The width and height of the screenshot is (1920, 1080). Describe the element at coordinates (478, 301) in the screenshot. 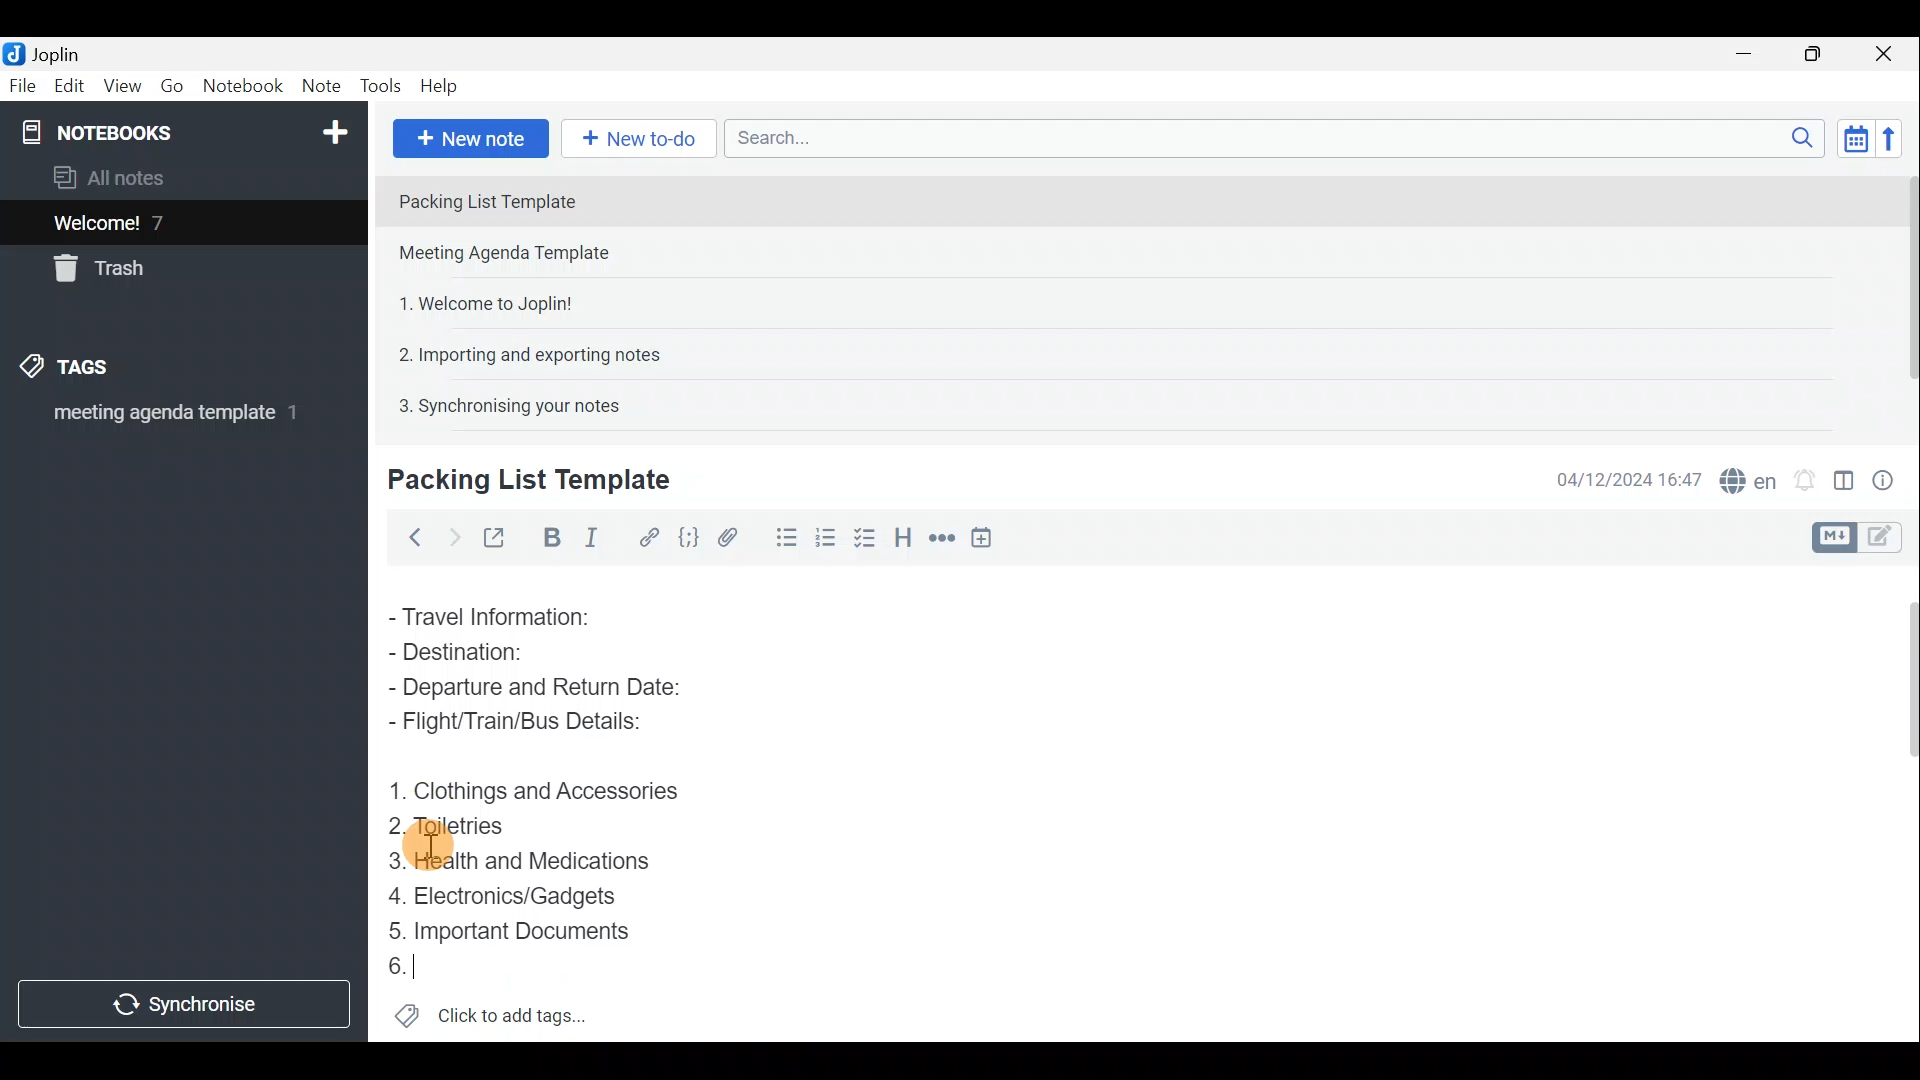

I see `Note 3` at that location.